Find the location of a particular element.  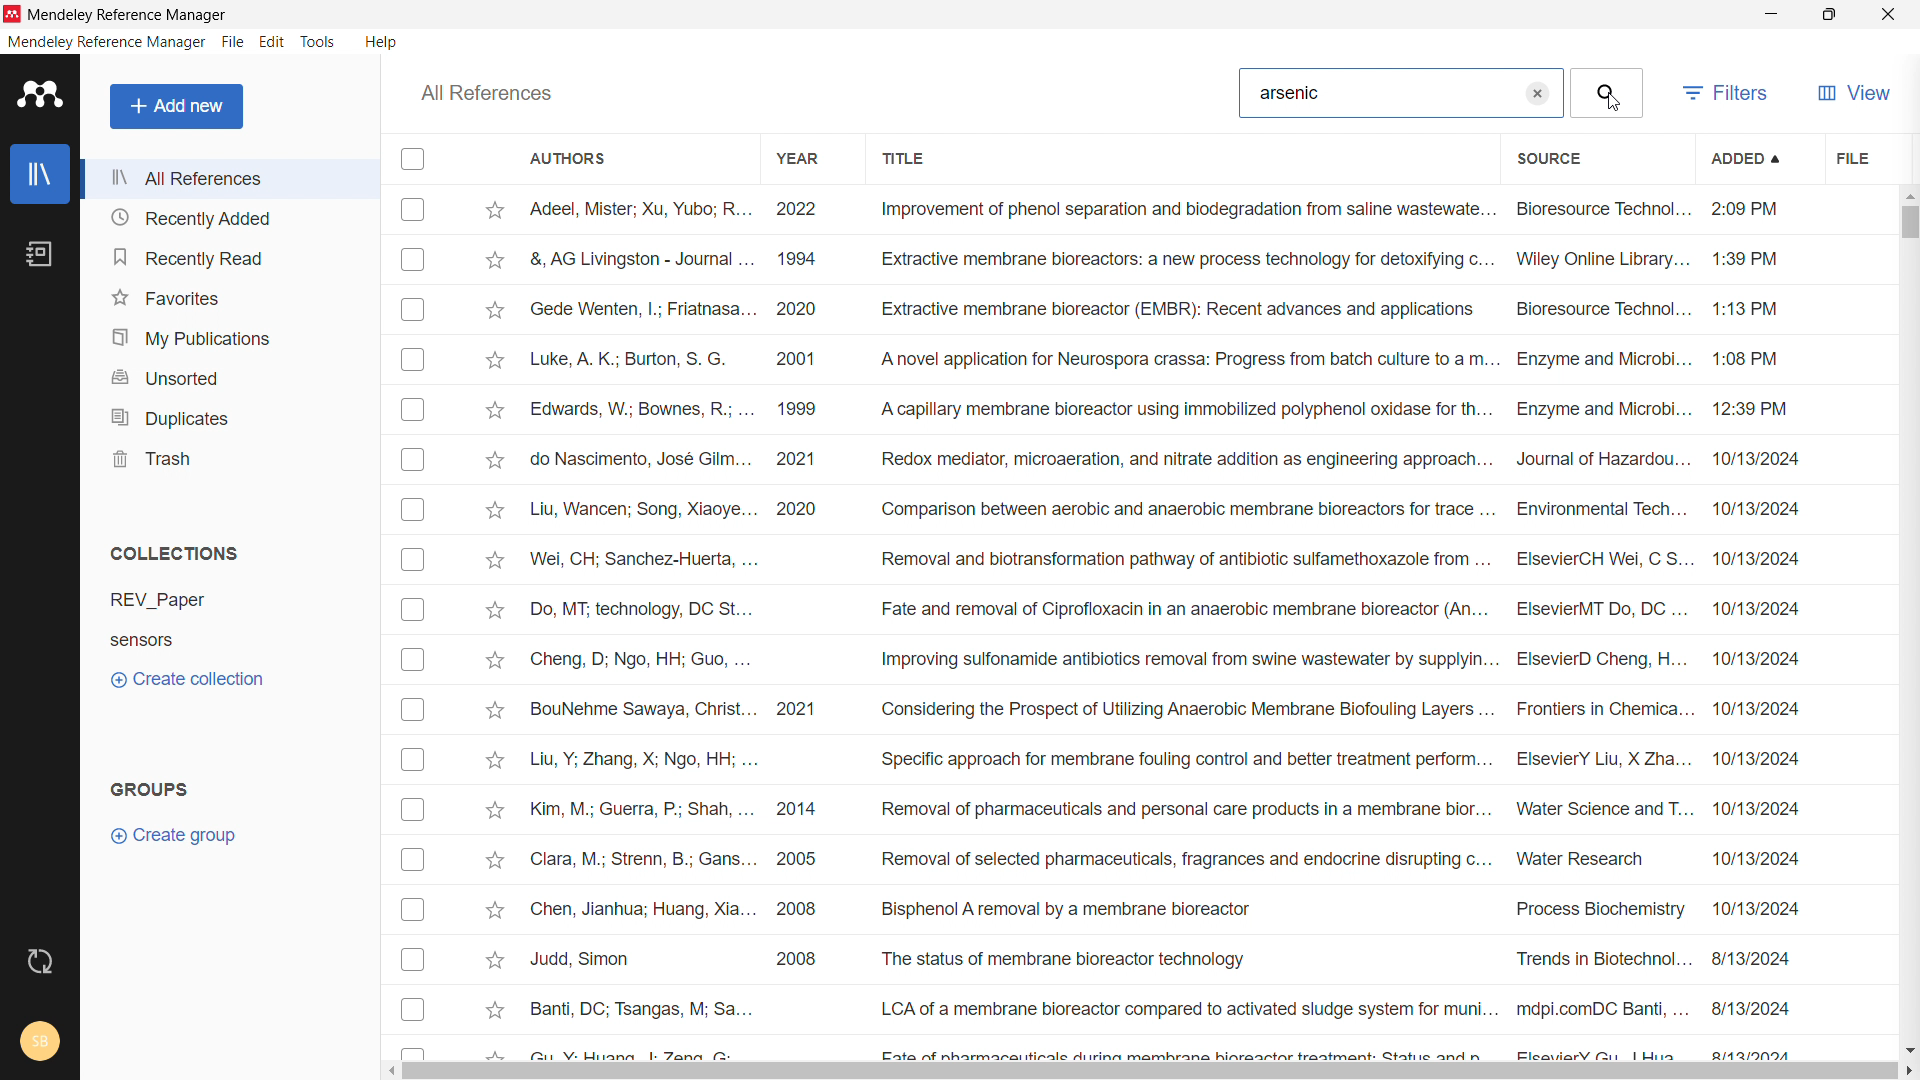

duplicates is located at coordinates (230, 417).